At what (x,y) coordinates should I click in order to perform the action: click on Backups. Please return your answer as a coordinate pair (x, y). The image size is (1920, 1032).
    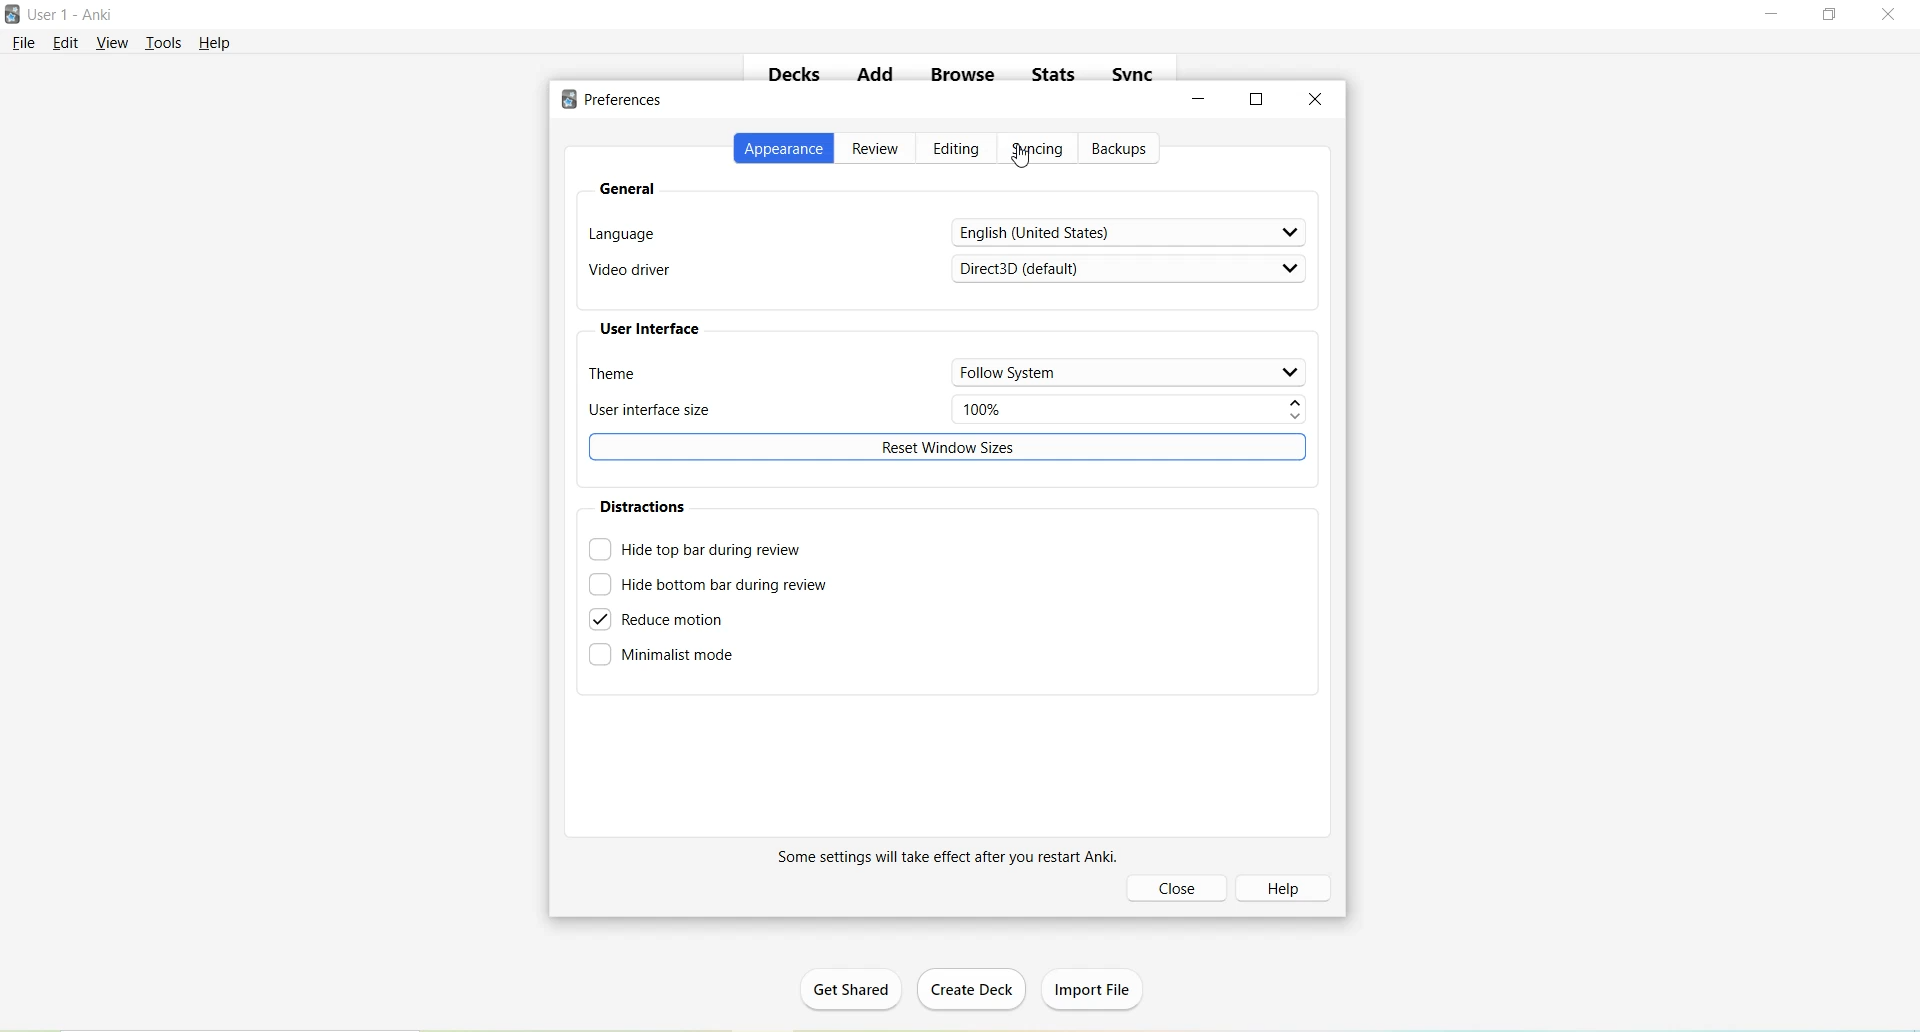
    Looking at the image, I should click on (1123, 149).